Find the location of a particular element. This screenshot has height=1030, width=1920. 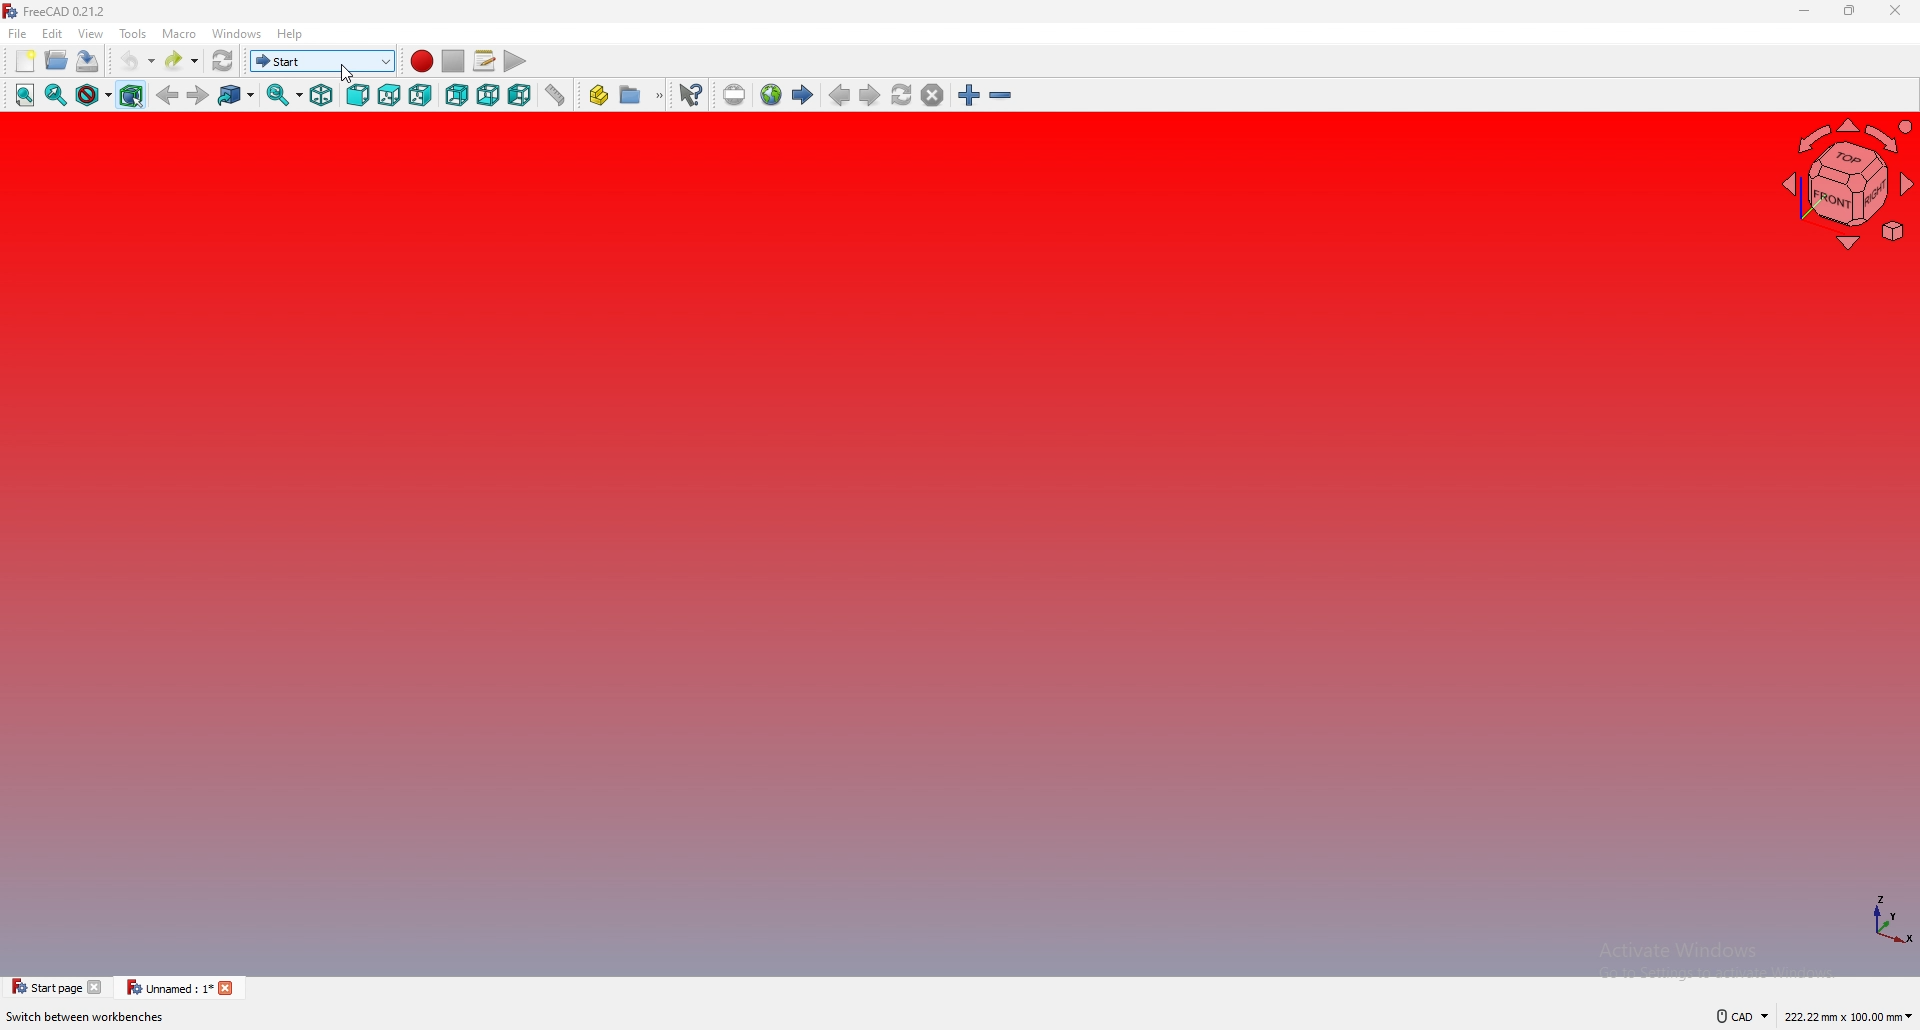

dimensions is located at coordinates (1848, 1017).